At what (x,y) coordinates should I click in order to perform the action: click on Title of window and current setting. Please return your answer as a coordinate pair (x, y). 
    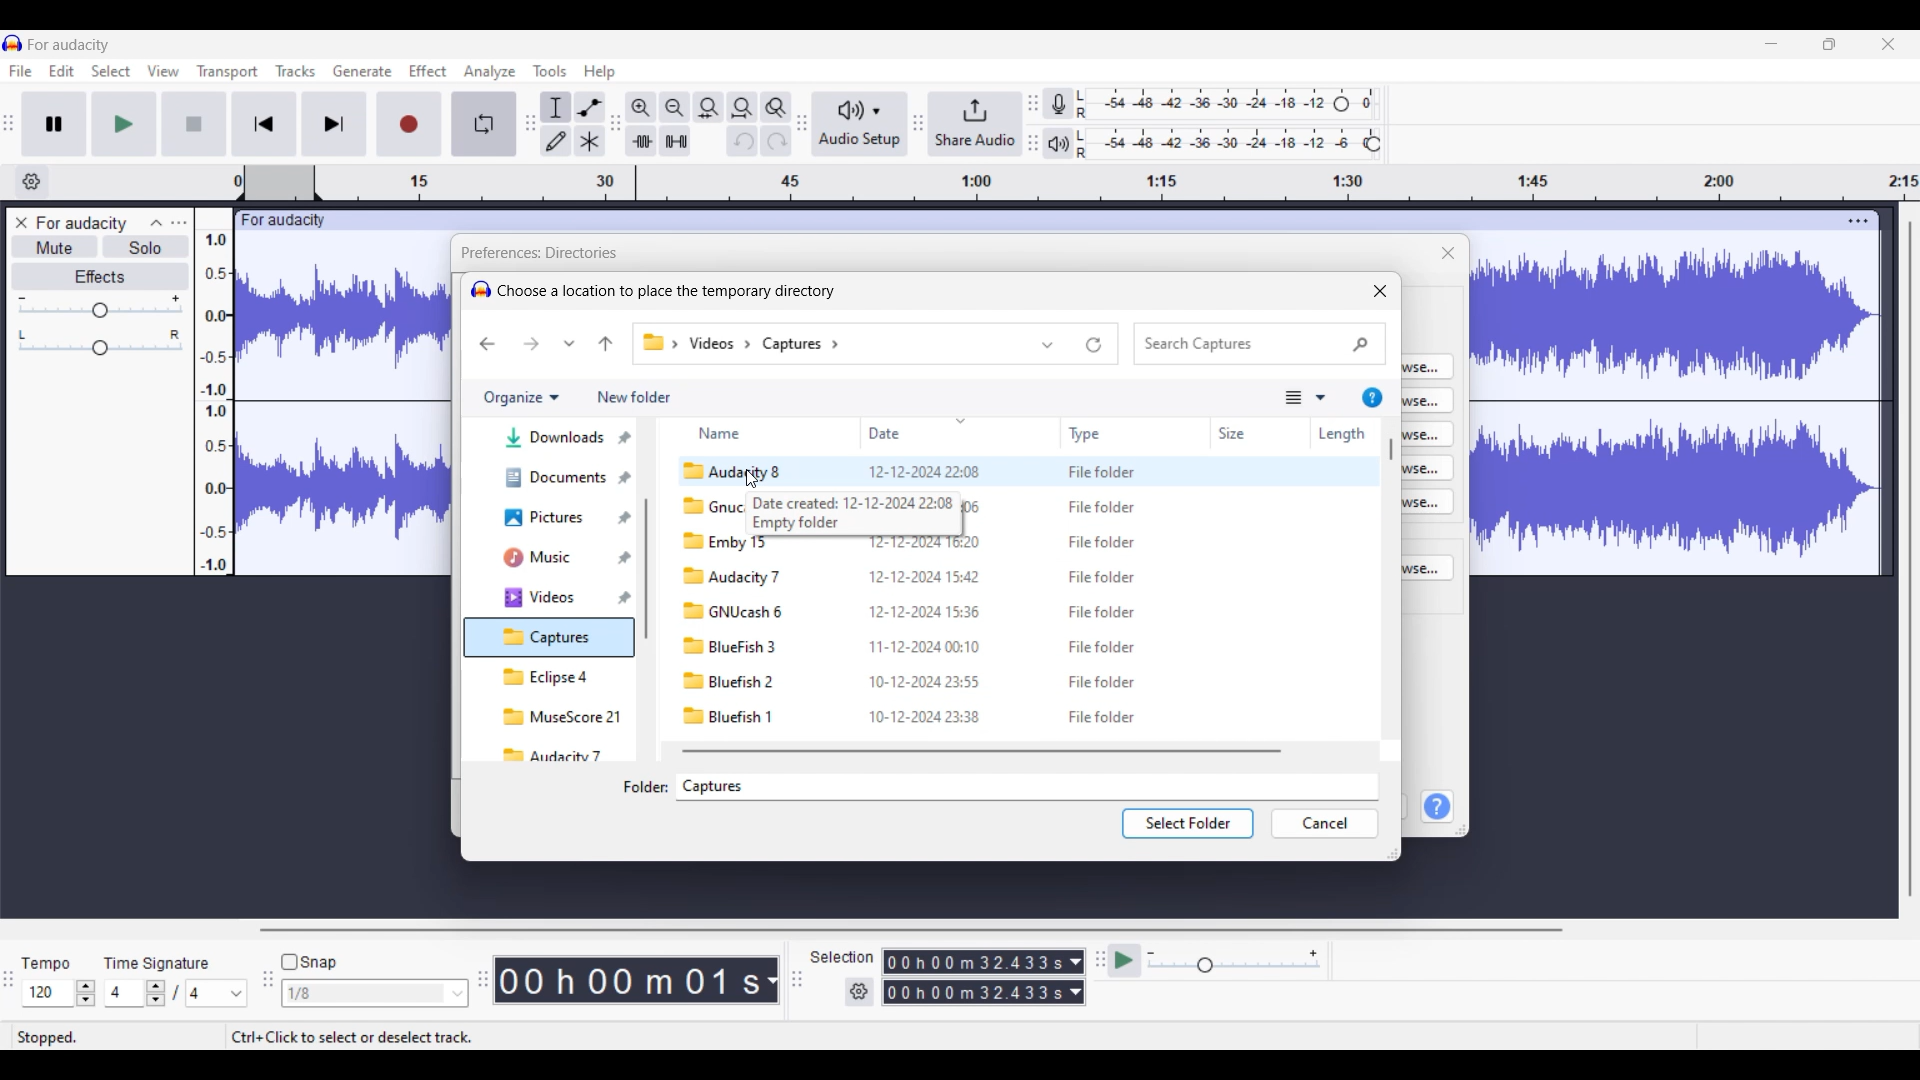
    Looking at the image, I should click on (537, 253).